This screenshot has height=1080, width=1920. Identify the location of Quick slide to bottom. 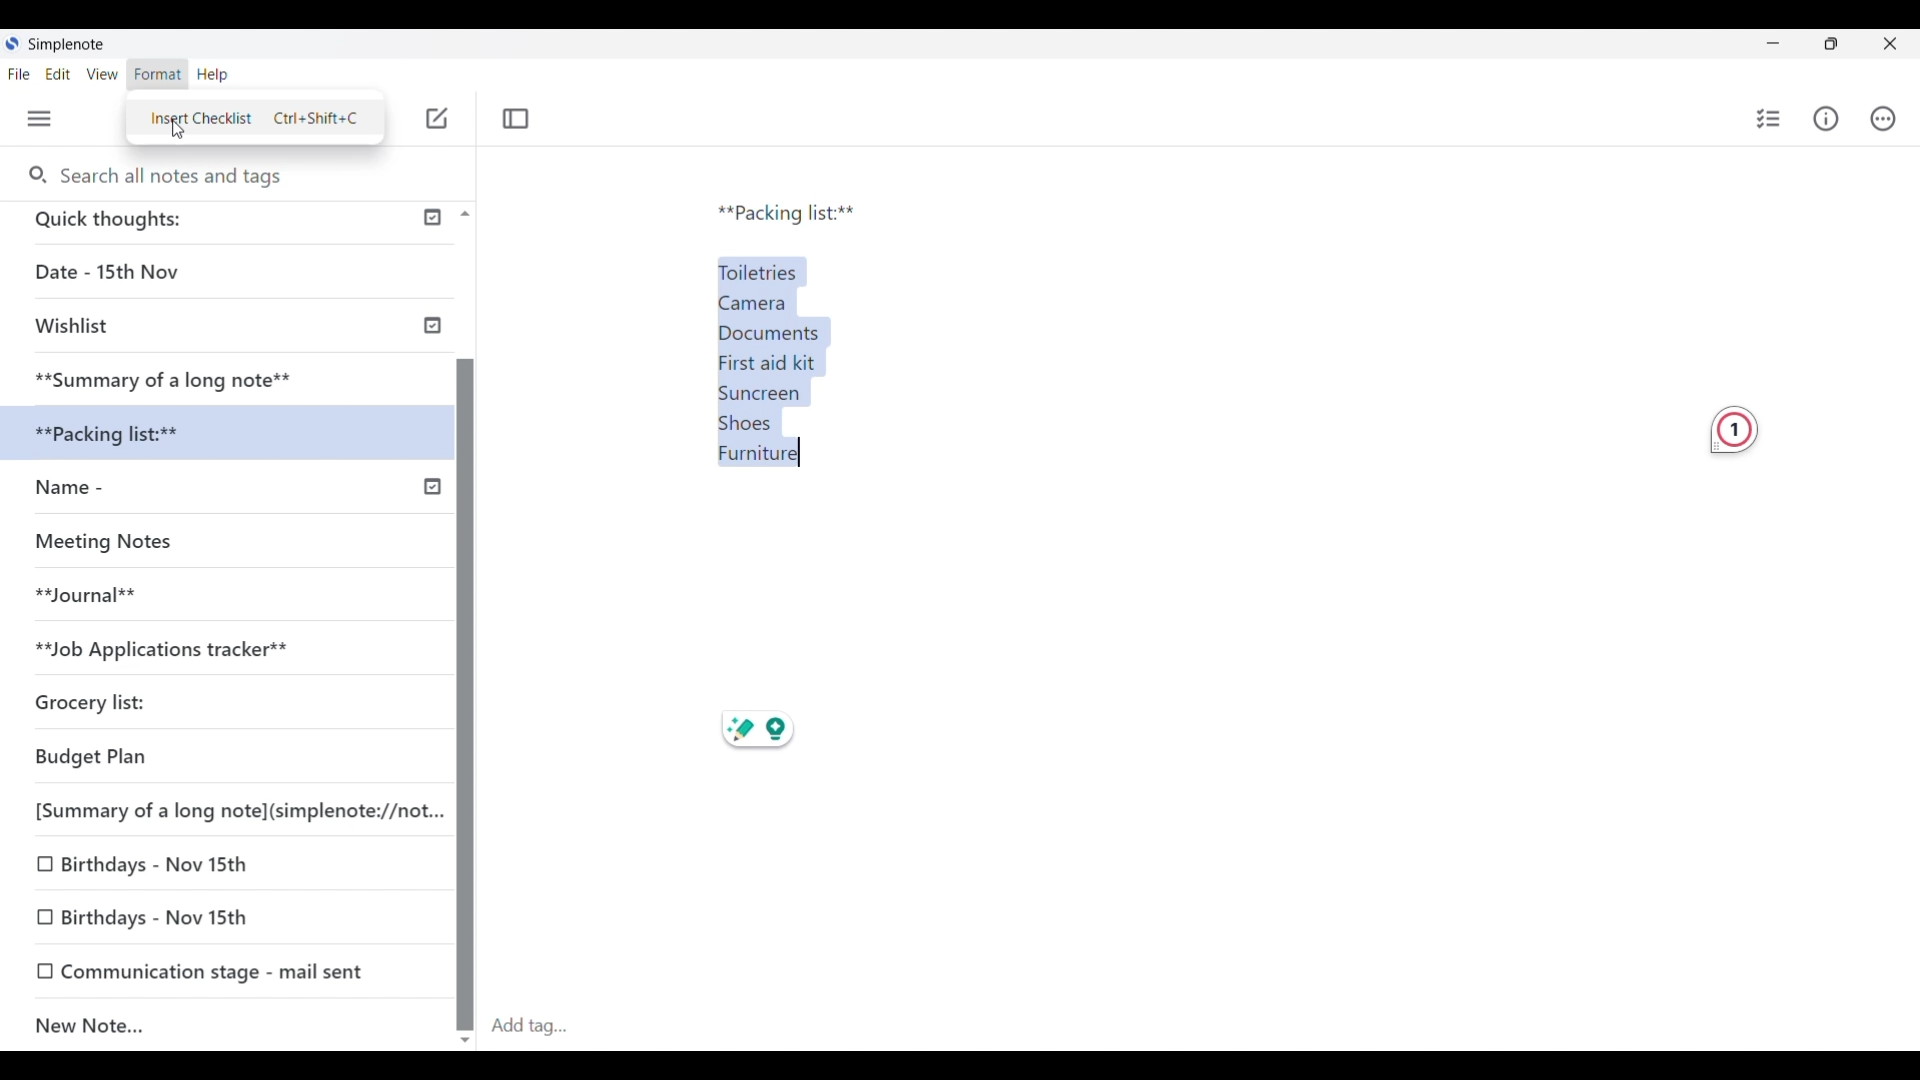
(465, 1041).